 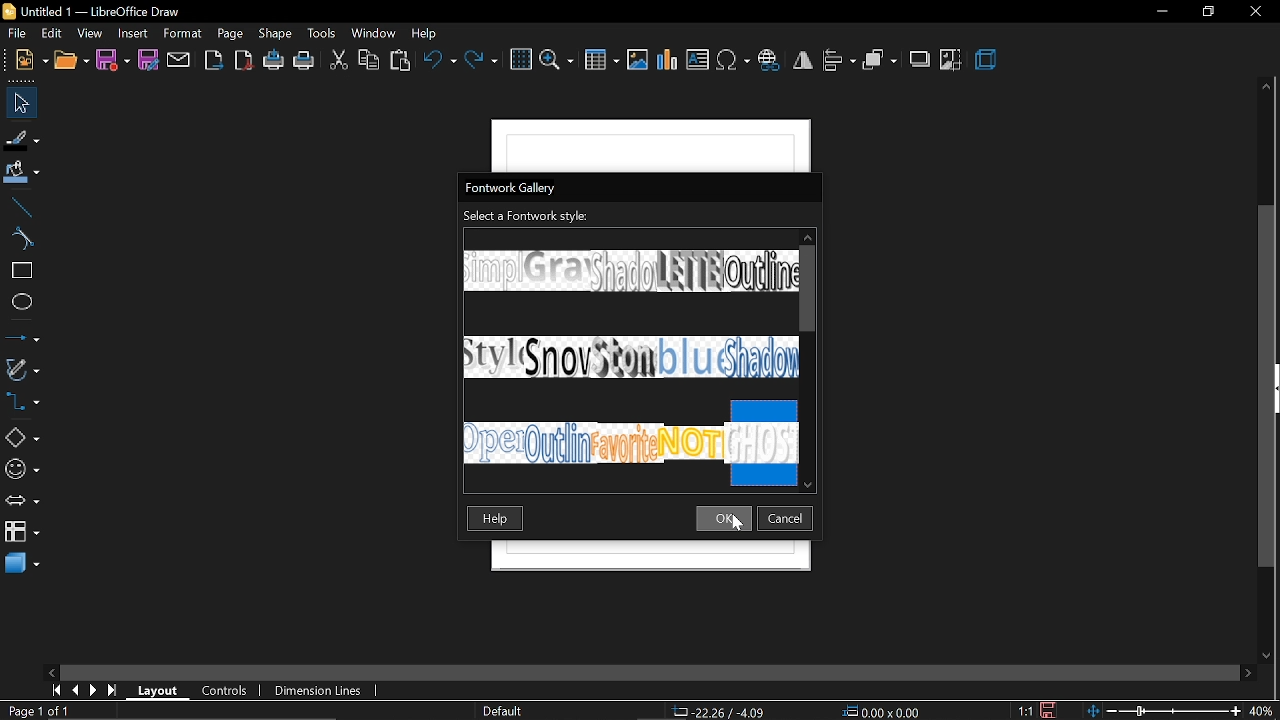 I want to click on move right, so click(x=1248, y=674).